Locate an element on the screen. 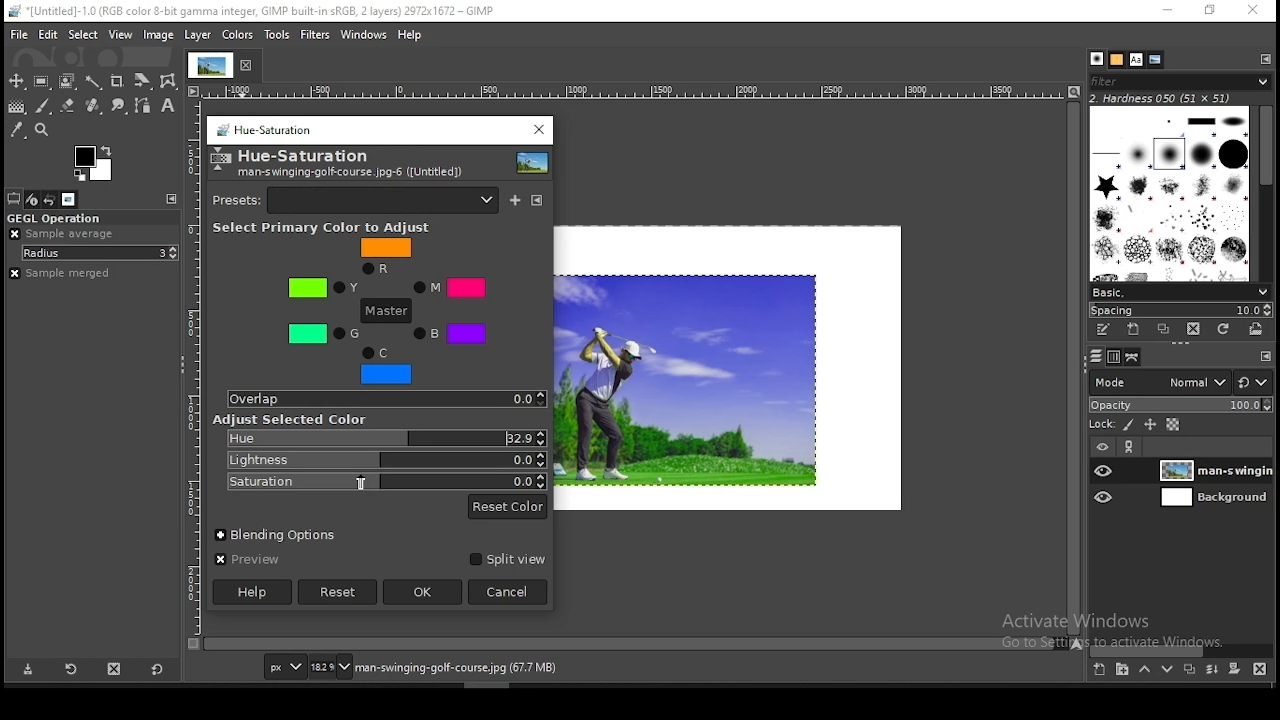 This screenshot has height=720, width=1280. *[untitled]-1.0 (rgb color 8-bit gamma integer, Gimp built in sRGB, 2 layers) 2972x1672 - gimp is located at coordinates (252, 12).